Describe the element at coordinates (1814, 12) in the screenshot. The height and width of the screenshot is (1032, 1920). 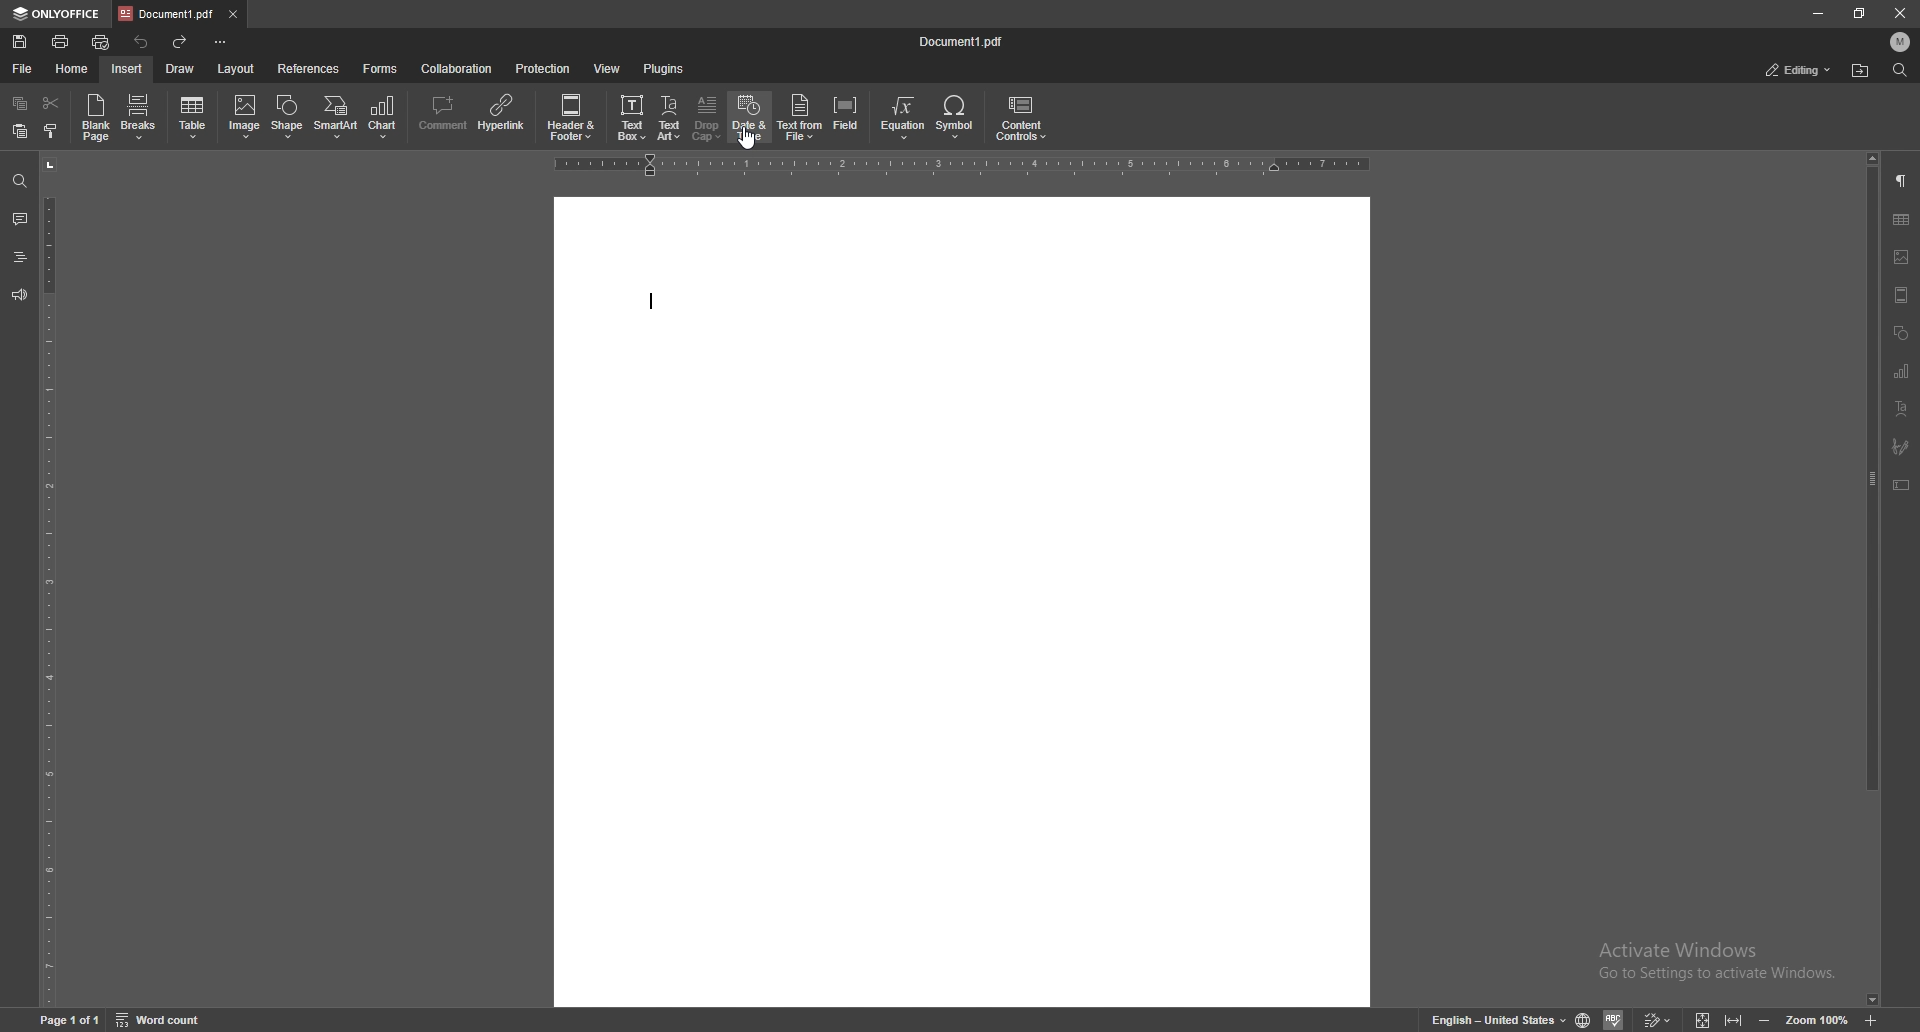
I see `minimize` at that location.